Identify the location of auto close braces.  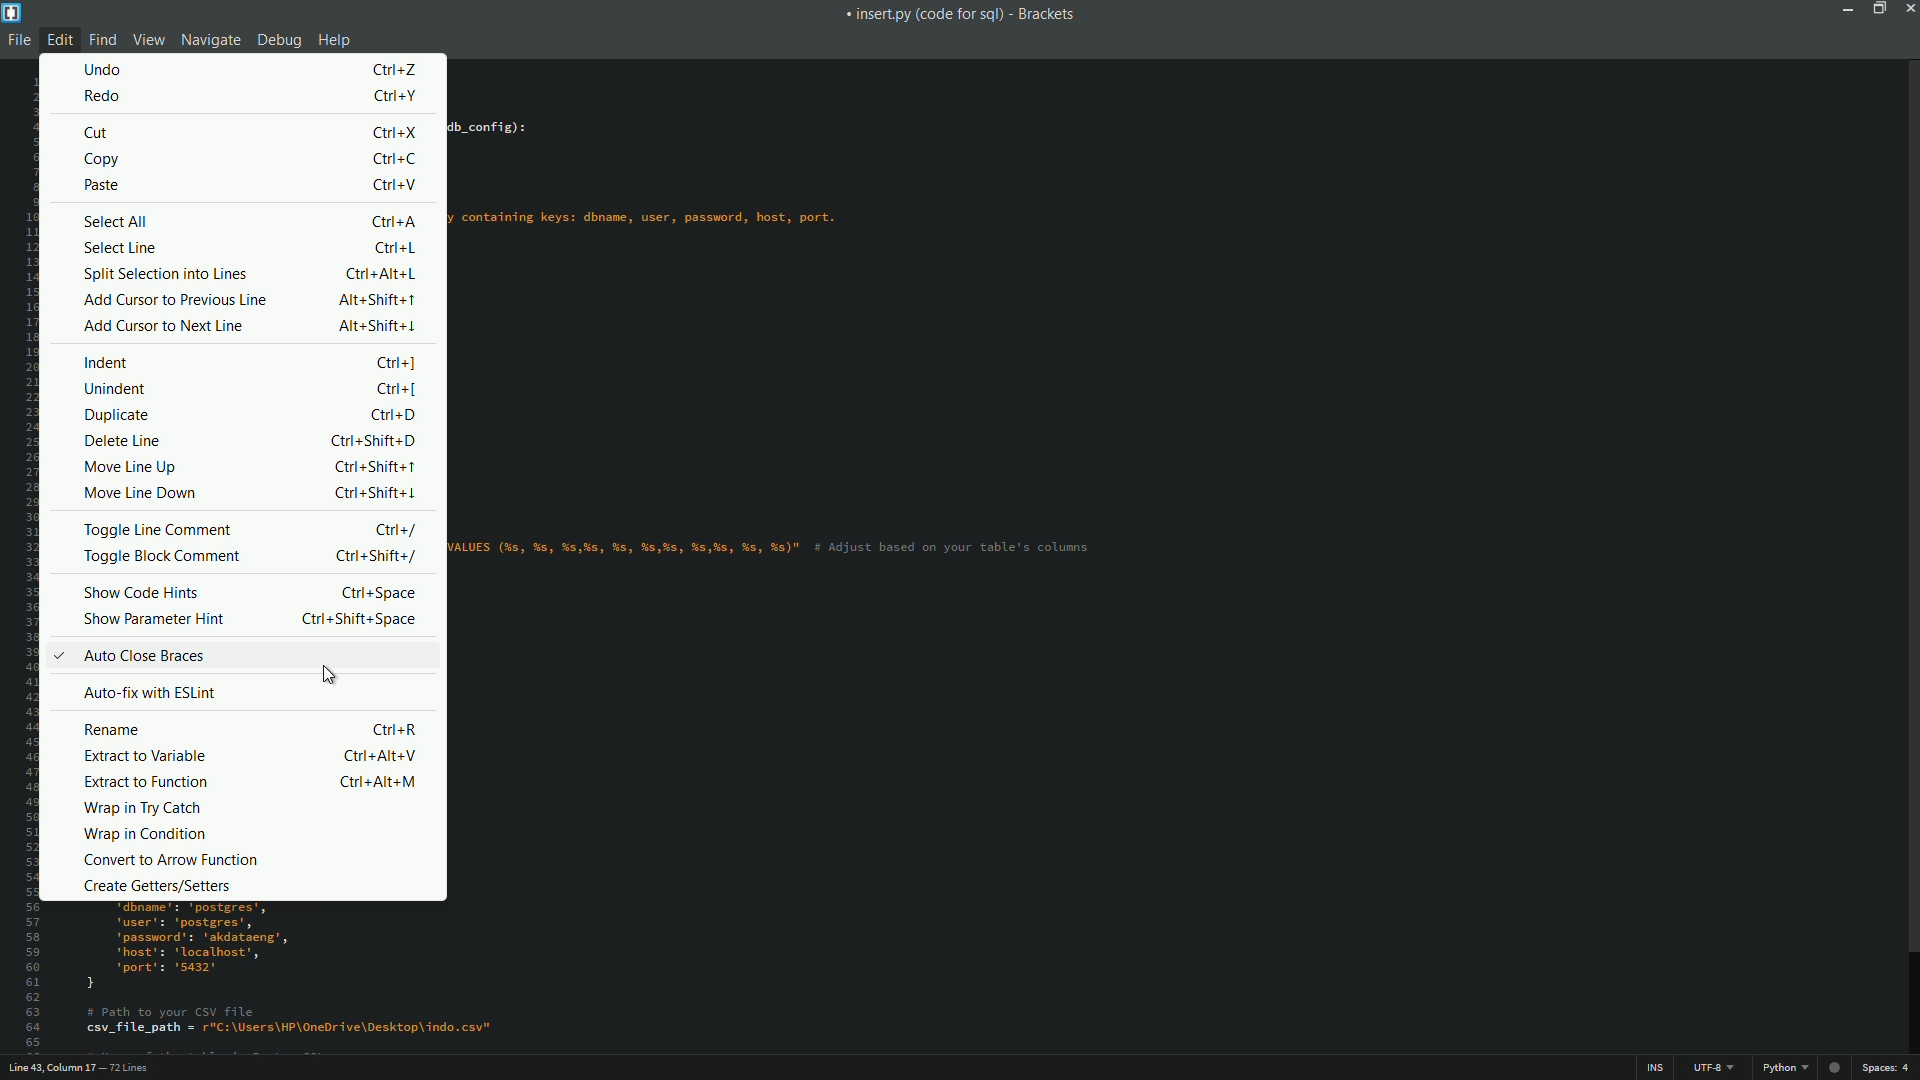
(127, 656).